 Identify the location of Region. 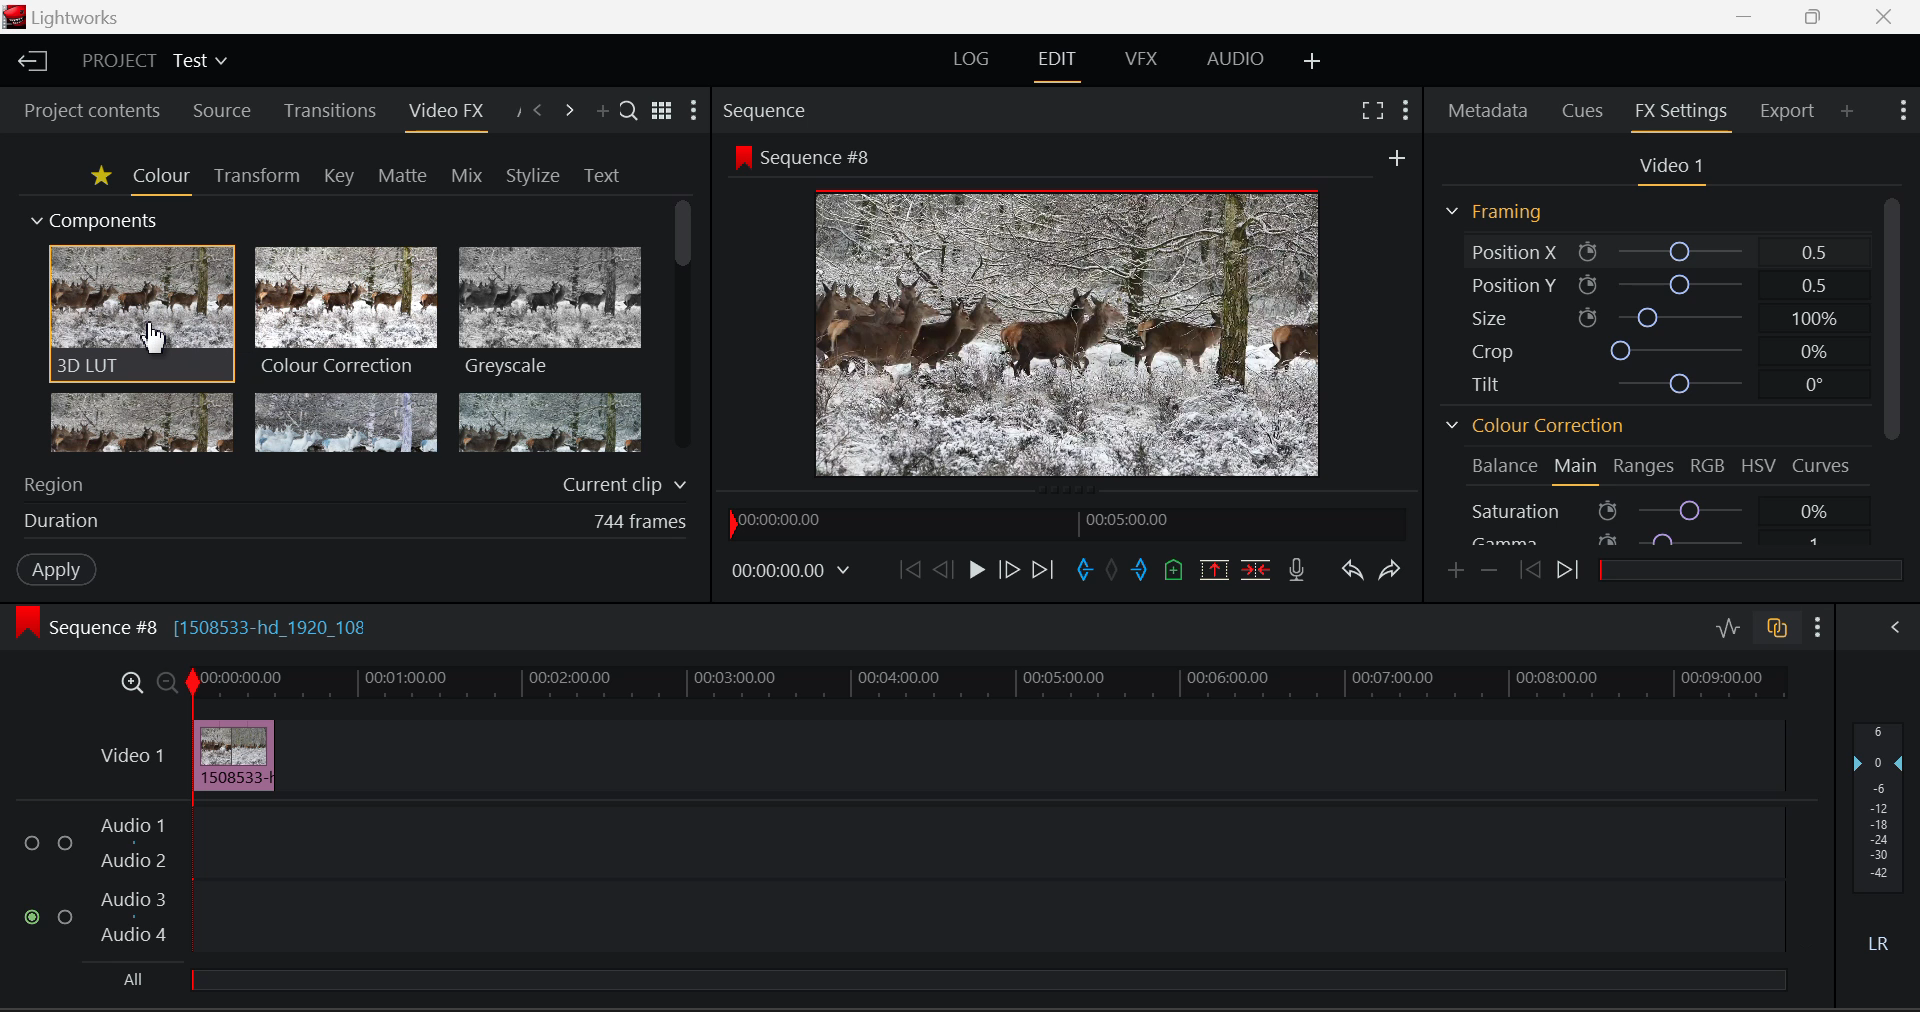
(352, 483).